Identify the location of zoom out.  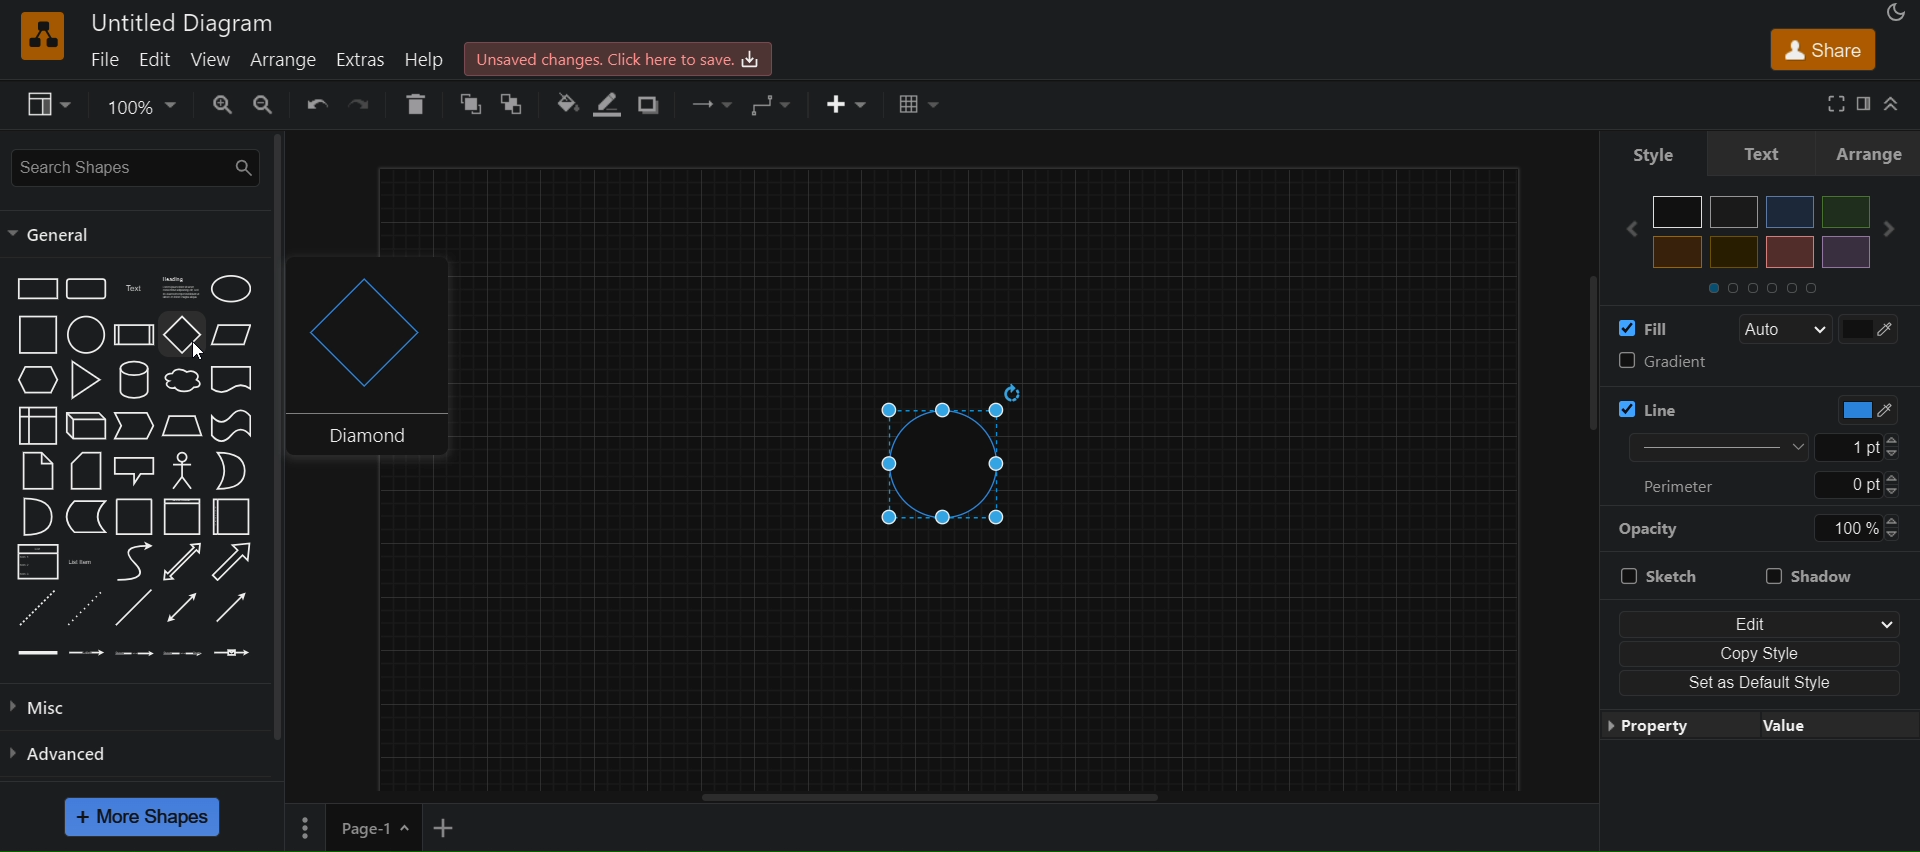
(268, 105).